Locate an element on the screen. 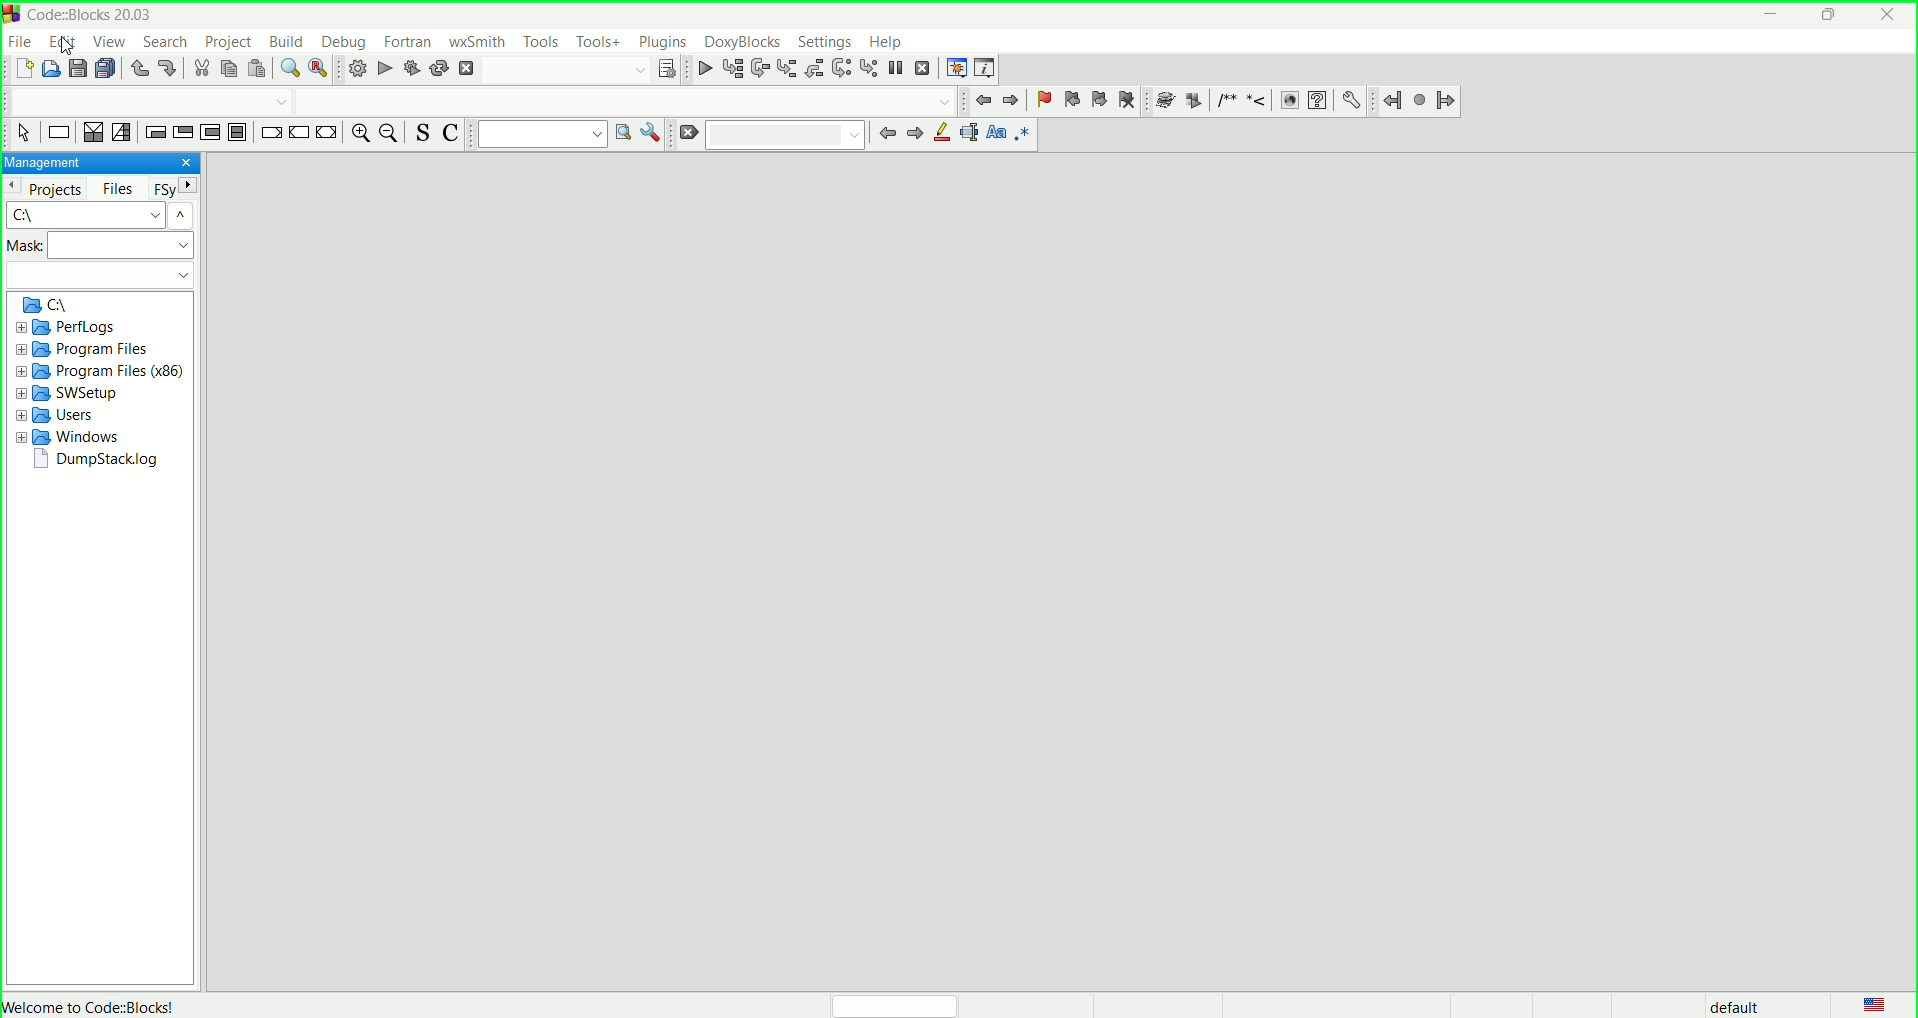 The width and height of the screenshot is (1918, 1018). HTML help is located at coordinates (1316, 100).